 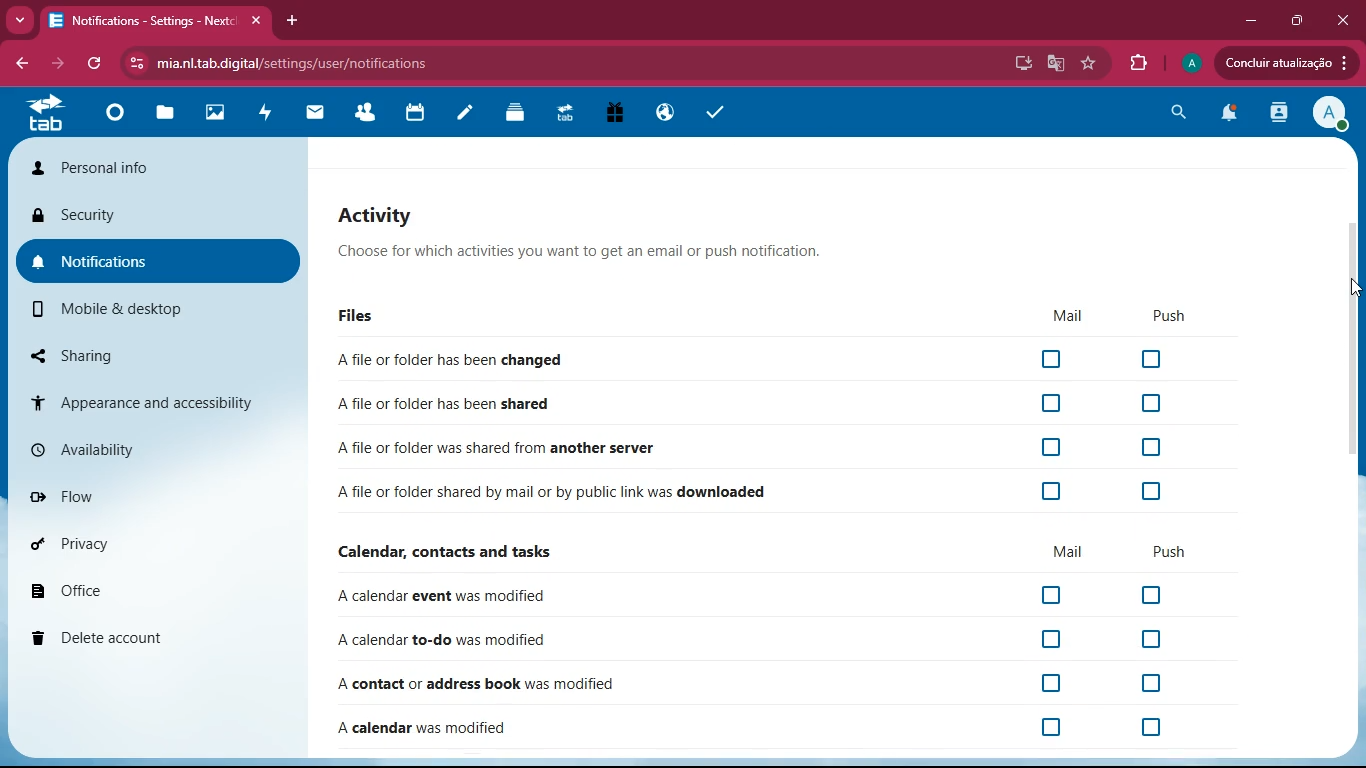 I want to click on A contact or address book was modified, so click(x=478, y=685).